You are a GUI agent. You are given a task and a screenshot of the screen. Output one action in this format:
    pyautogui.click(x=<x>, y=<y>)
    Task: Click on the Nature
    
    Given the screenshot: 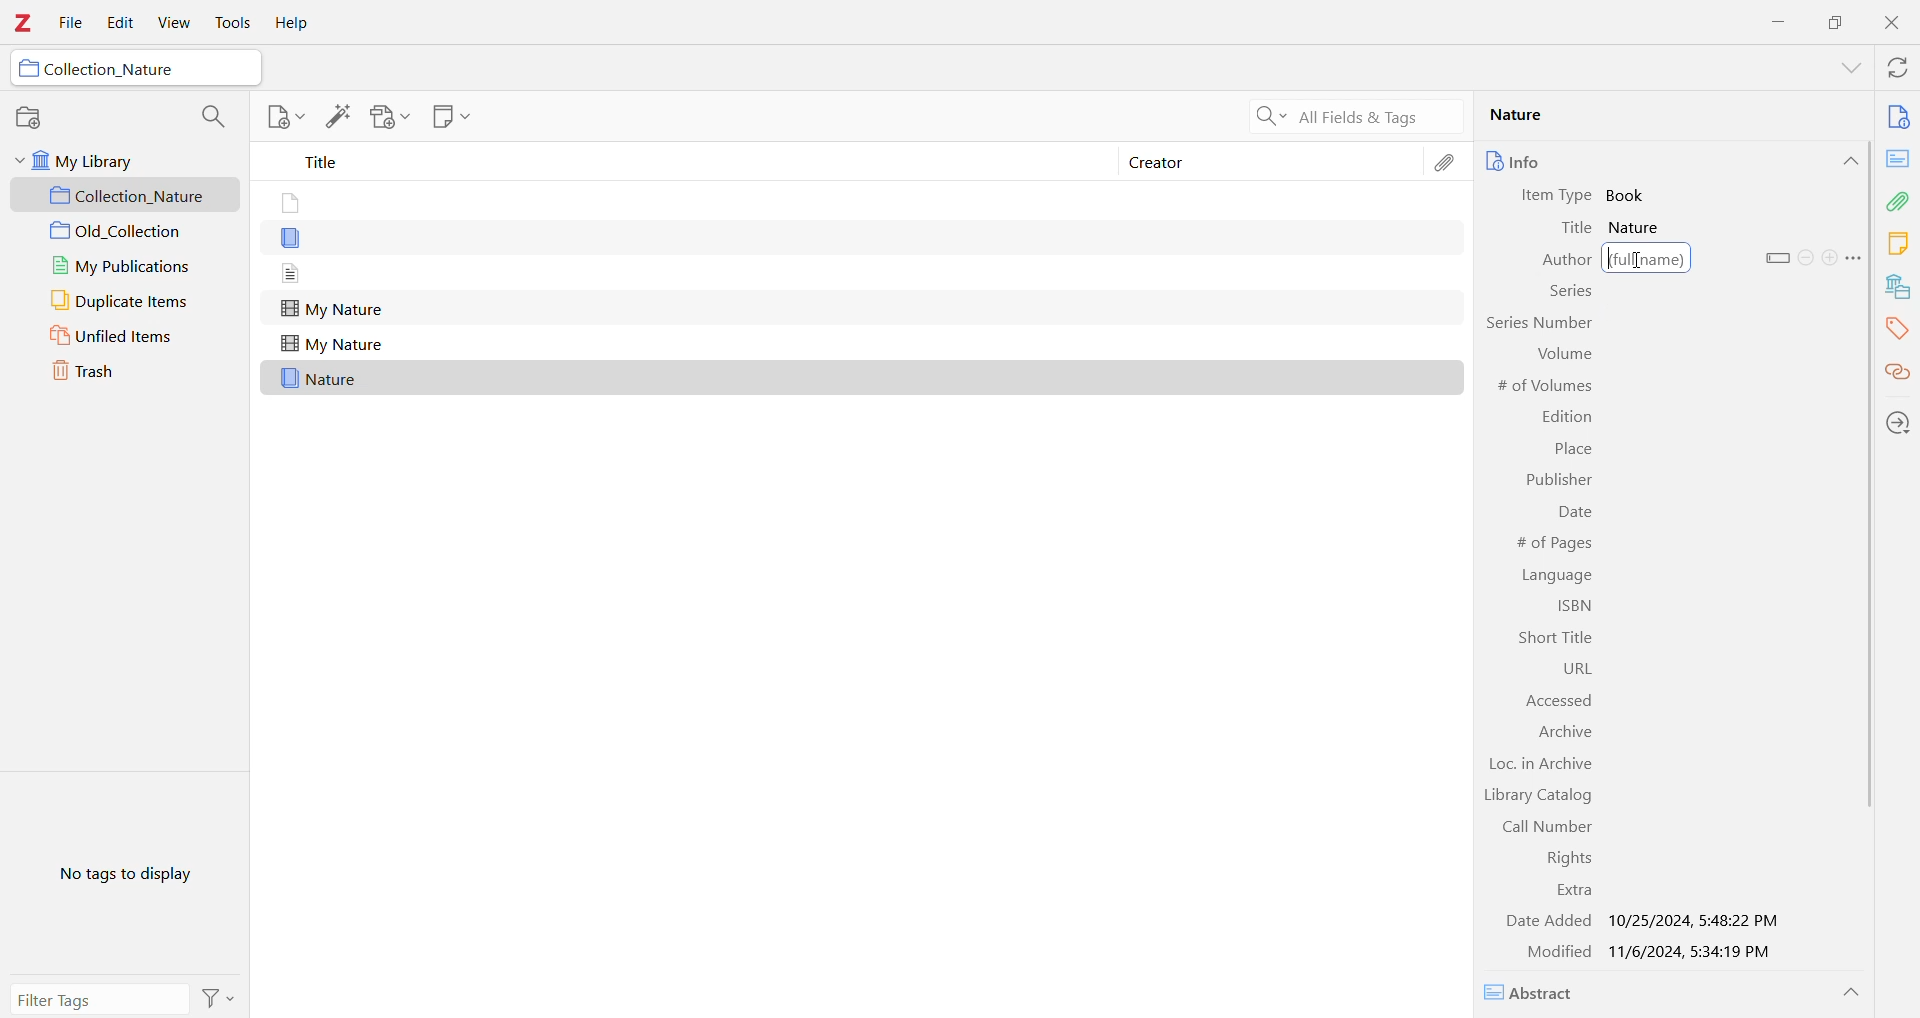 What is the action you would take?
    pyautogui.click(x=322, y=379)
    